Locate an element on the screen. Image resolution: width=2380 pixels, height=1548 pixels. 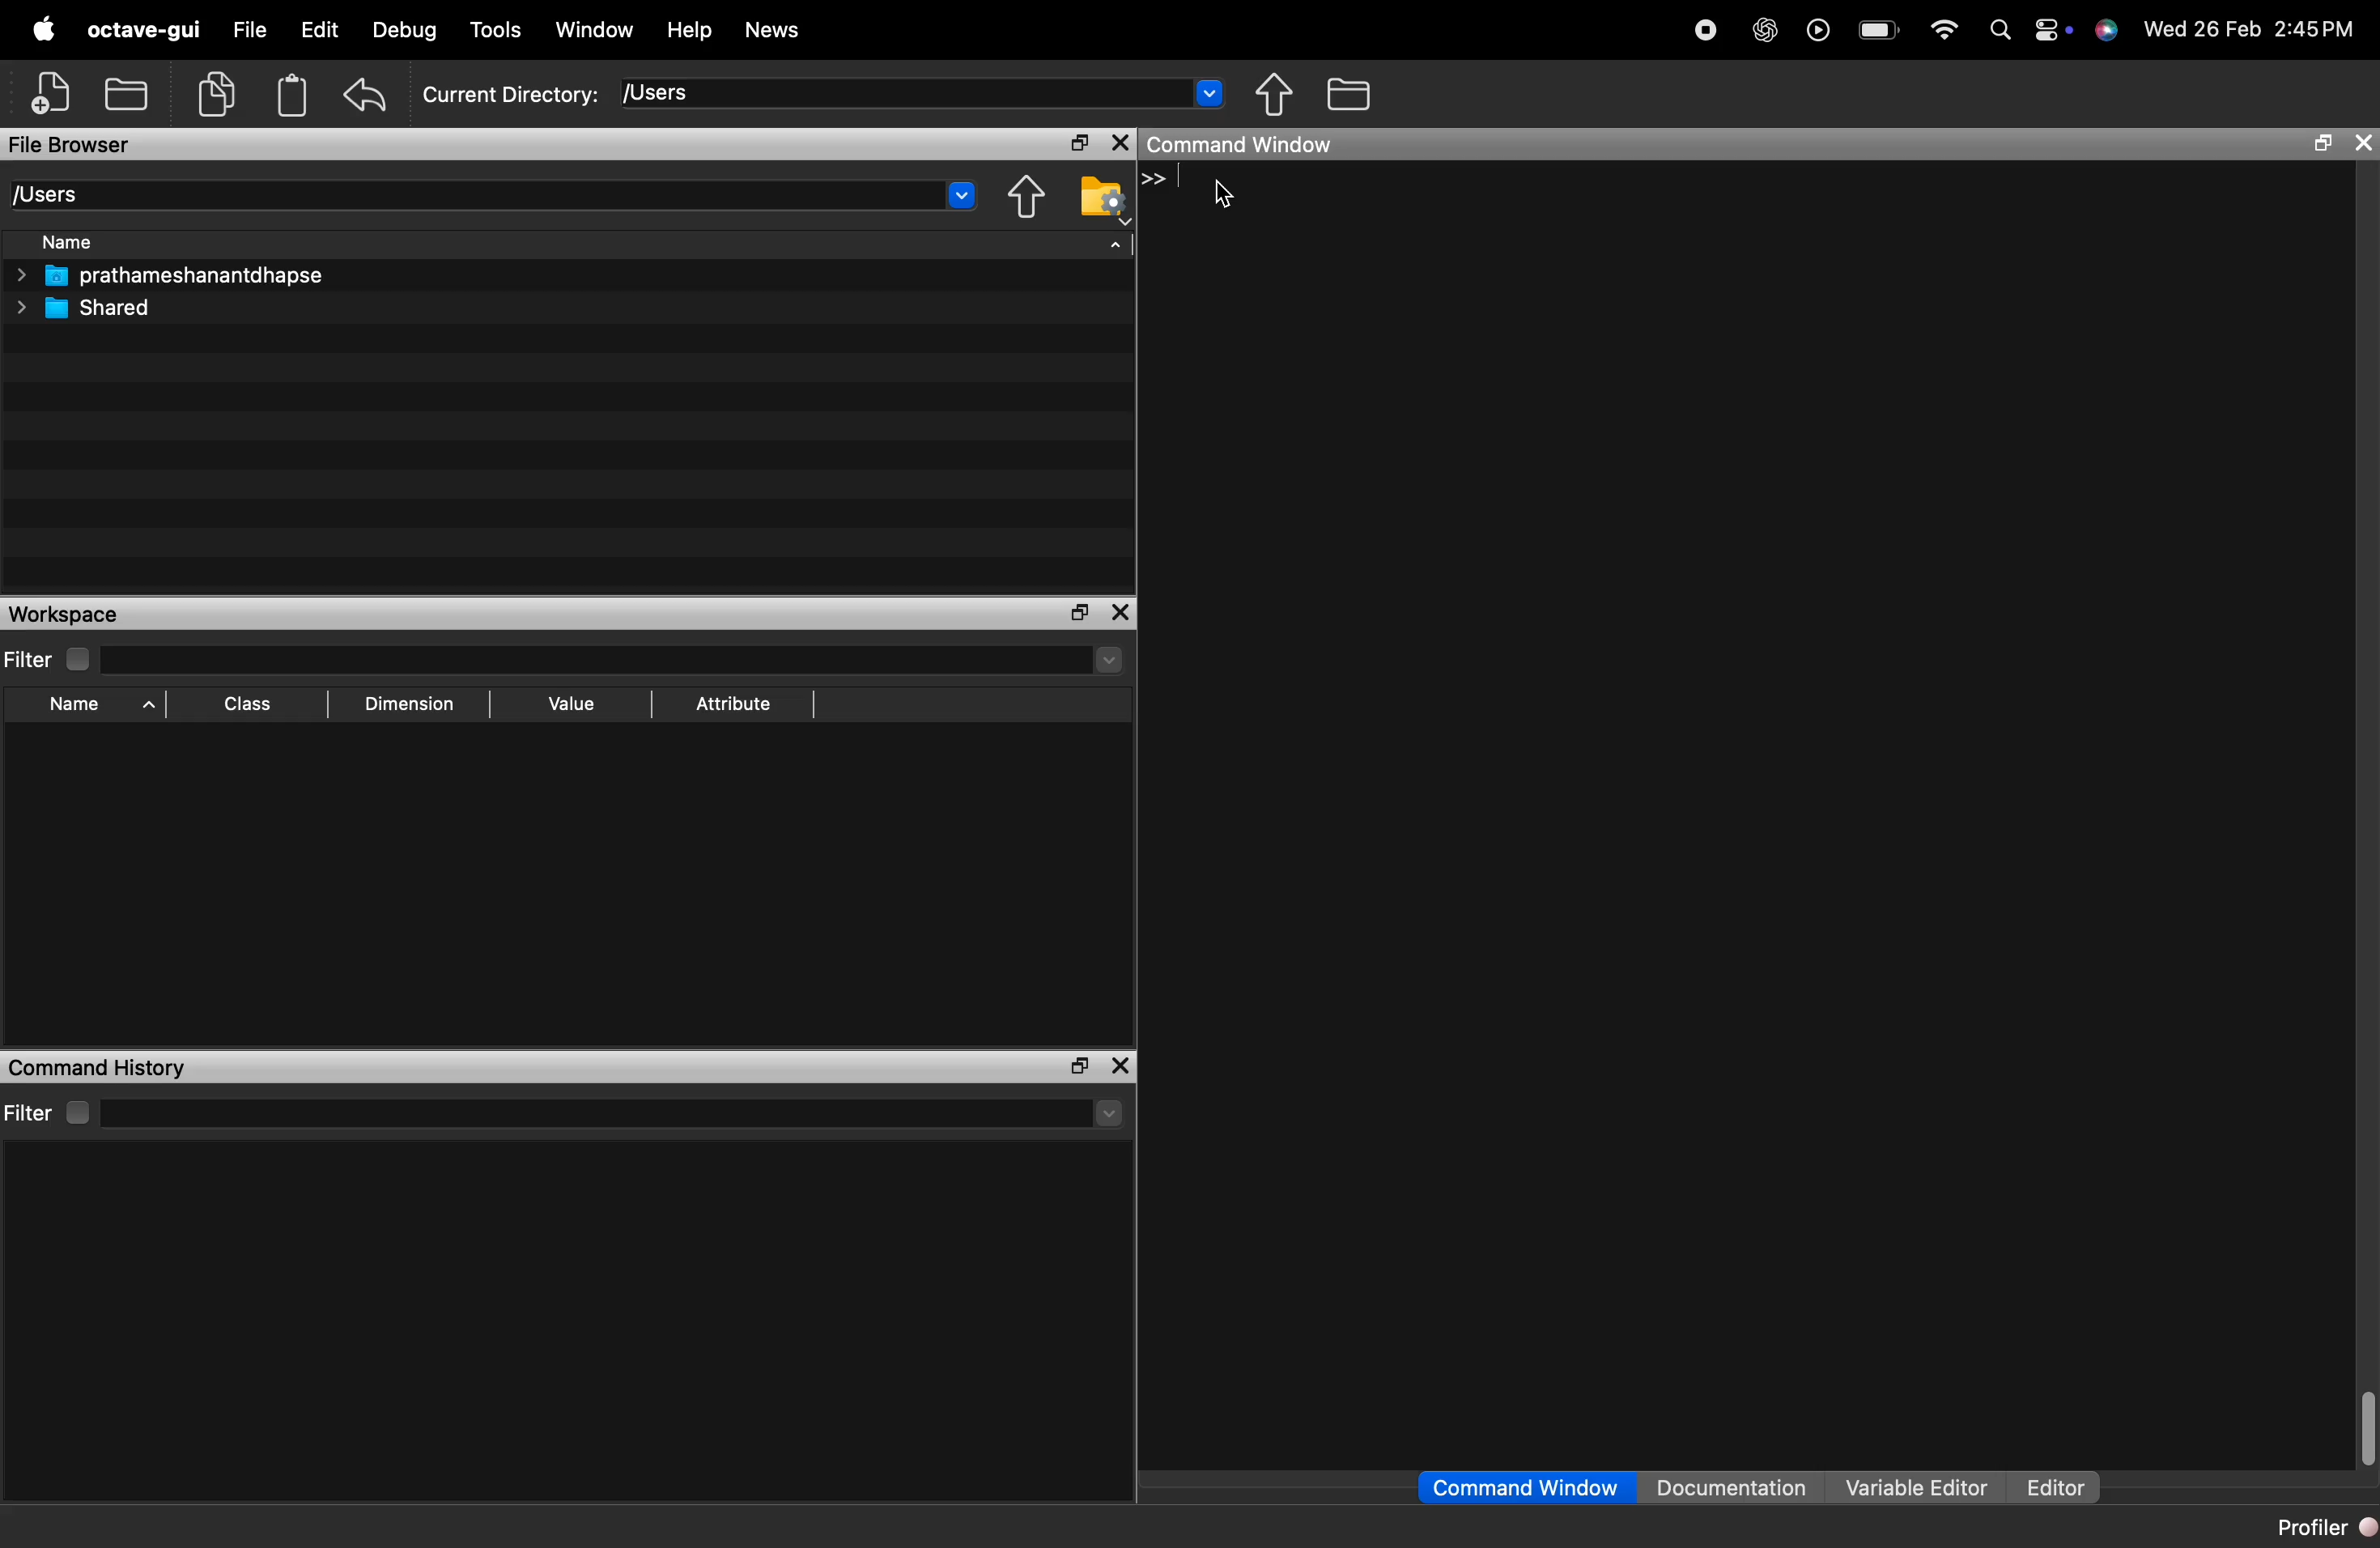
logo is located at coordinates (44, 29).